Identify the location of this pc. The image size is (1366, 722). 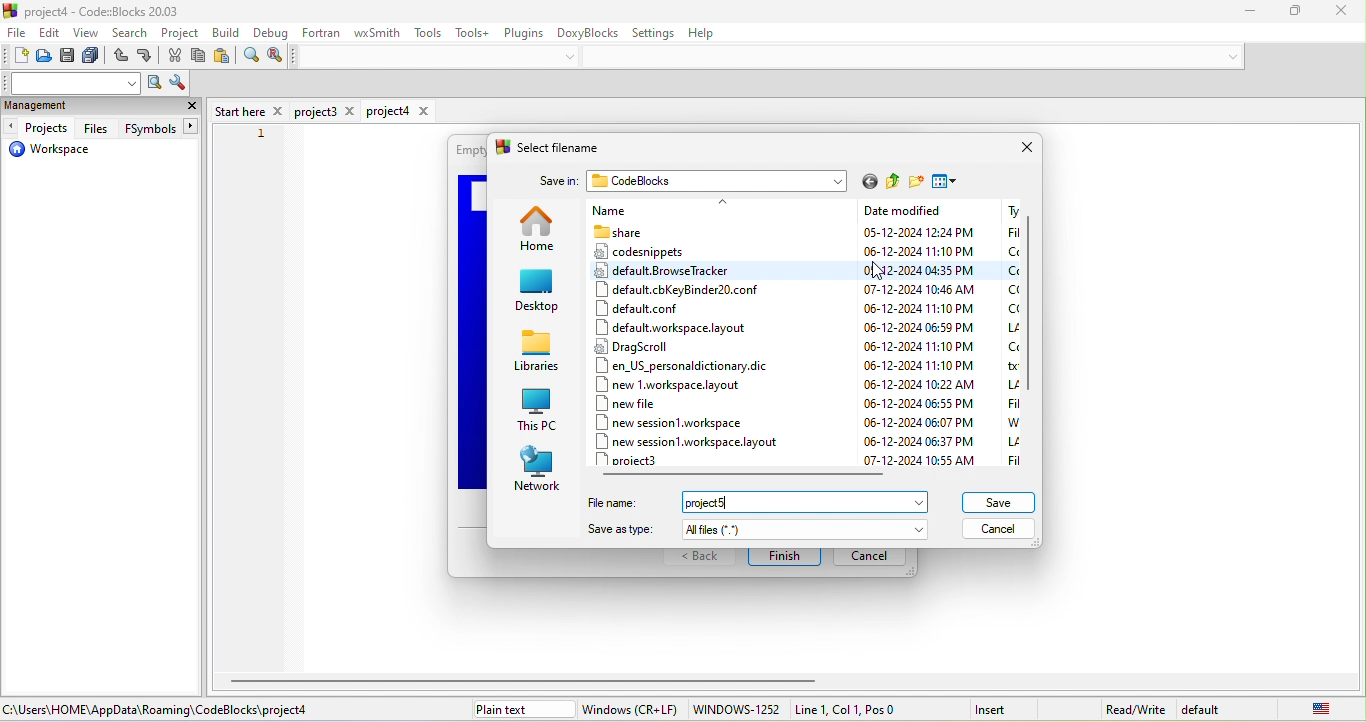
(538, 411).